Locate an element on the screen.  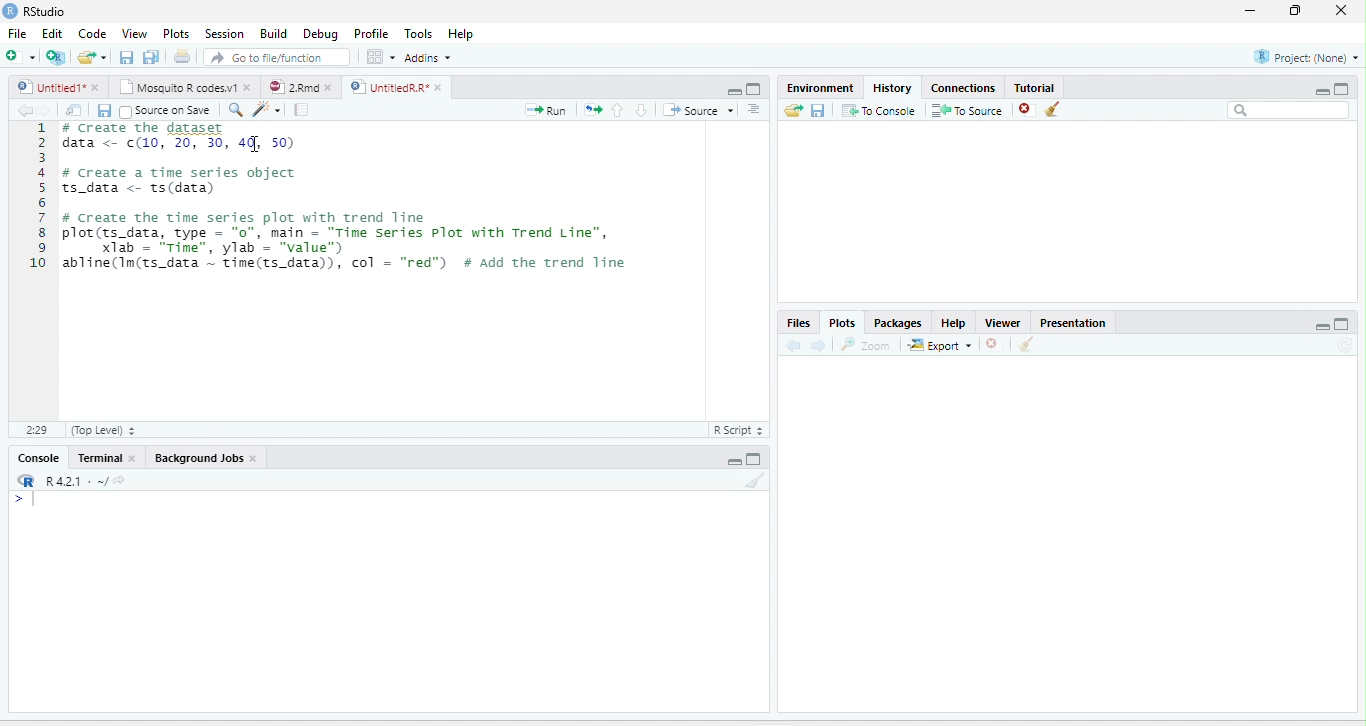
Profile is located at coordinates (369, 34).